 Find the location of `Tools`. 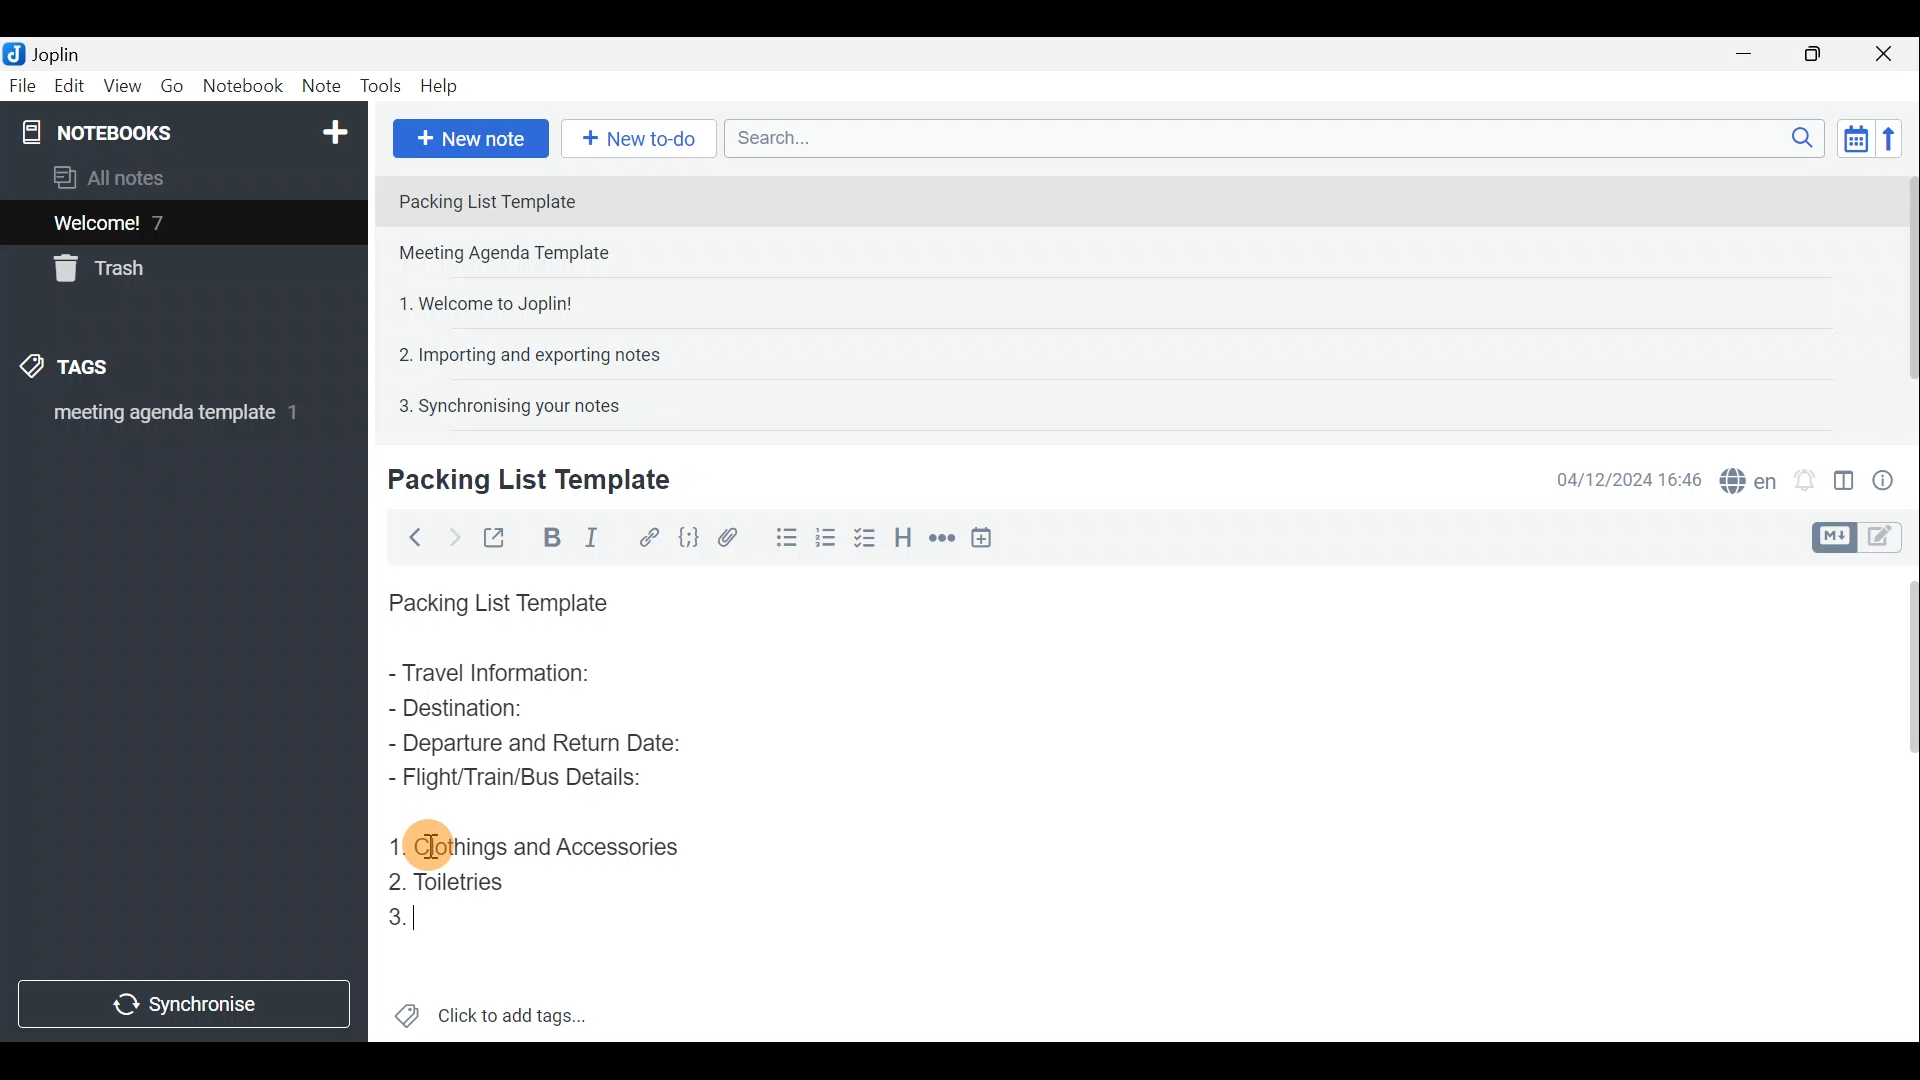

Tools is located at coordinates (383, 87).